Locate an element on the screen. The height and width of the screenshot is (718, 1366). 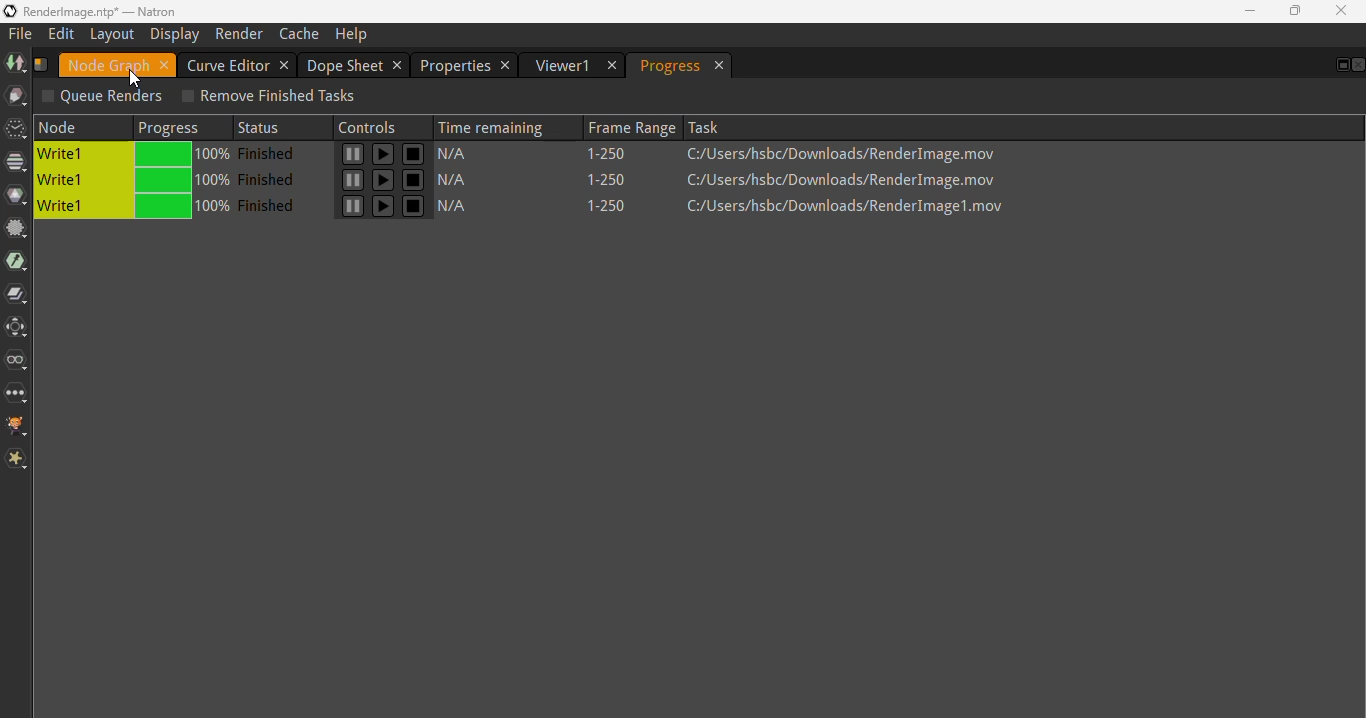
task location is located at coordinates (846, 179).